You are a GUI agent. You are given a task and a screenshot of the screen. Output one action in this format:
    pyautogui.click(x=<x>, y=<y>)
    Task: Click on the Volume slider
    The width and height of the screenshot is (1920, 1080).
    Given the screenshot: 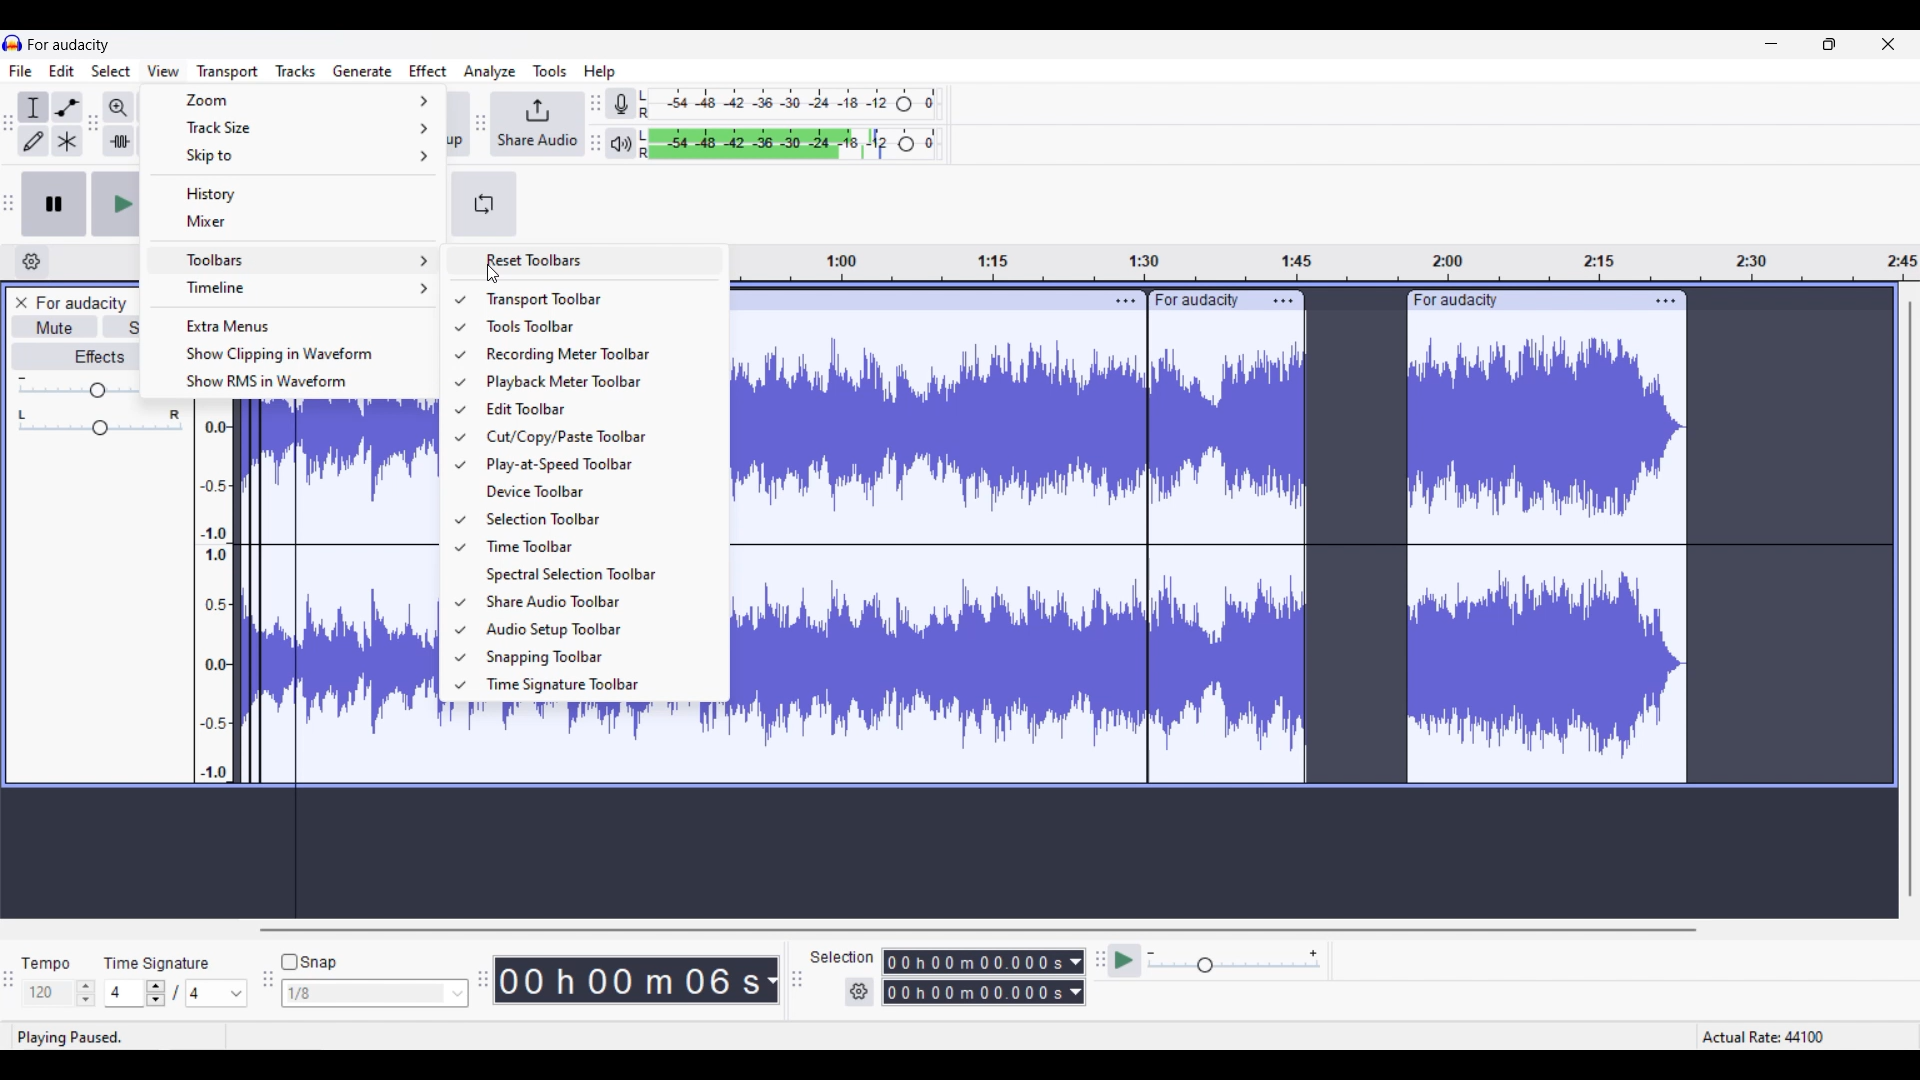 What is the action you would take?
    pyautogui.click(x=76, y=386)
    